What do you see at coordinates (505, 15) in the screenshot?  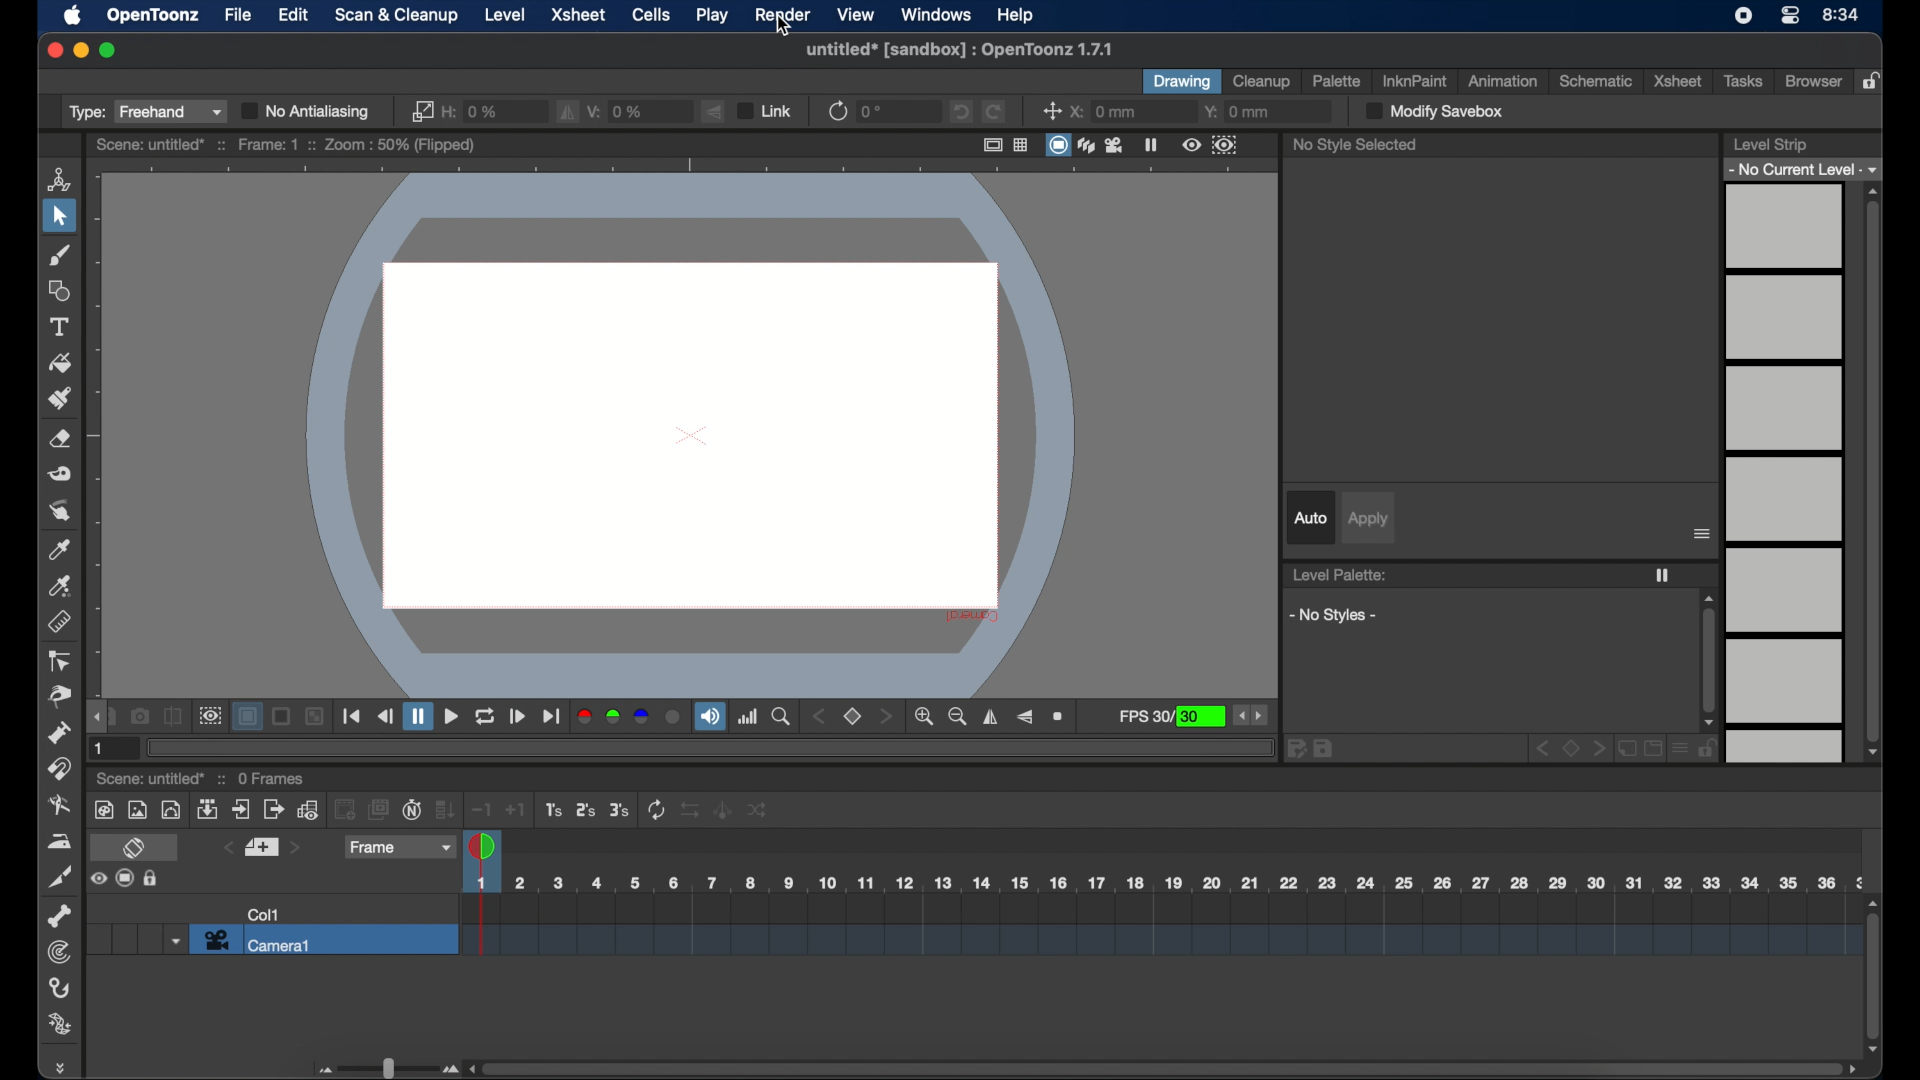 I see `level` at bounding box center [505, 15].